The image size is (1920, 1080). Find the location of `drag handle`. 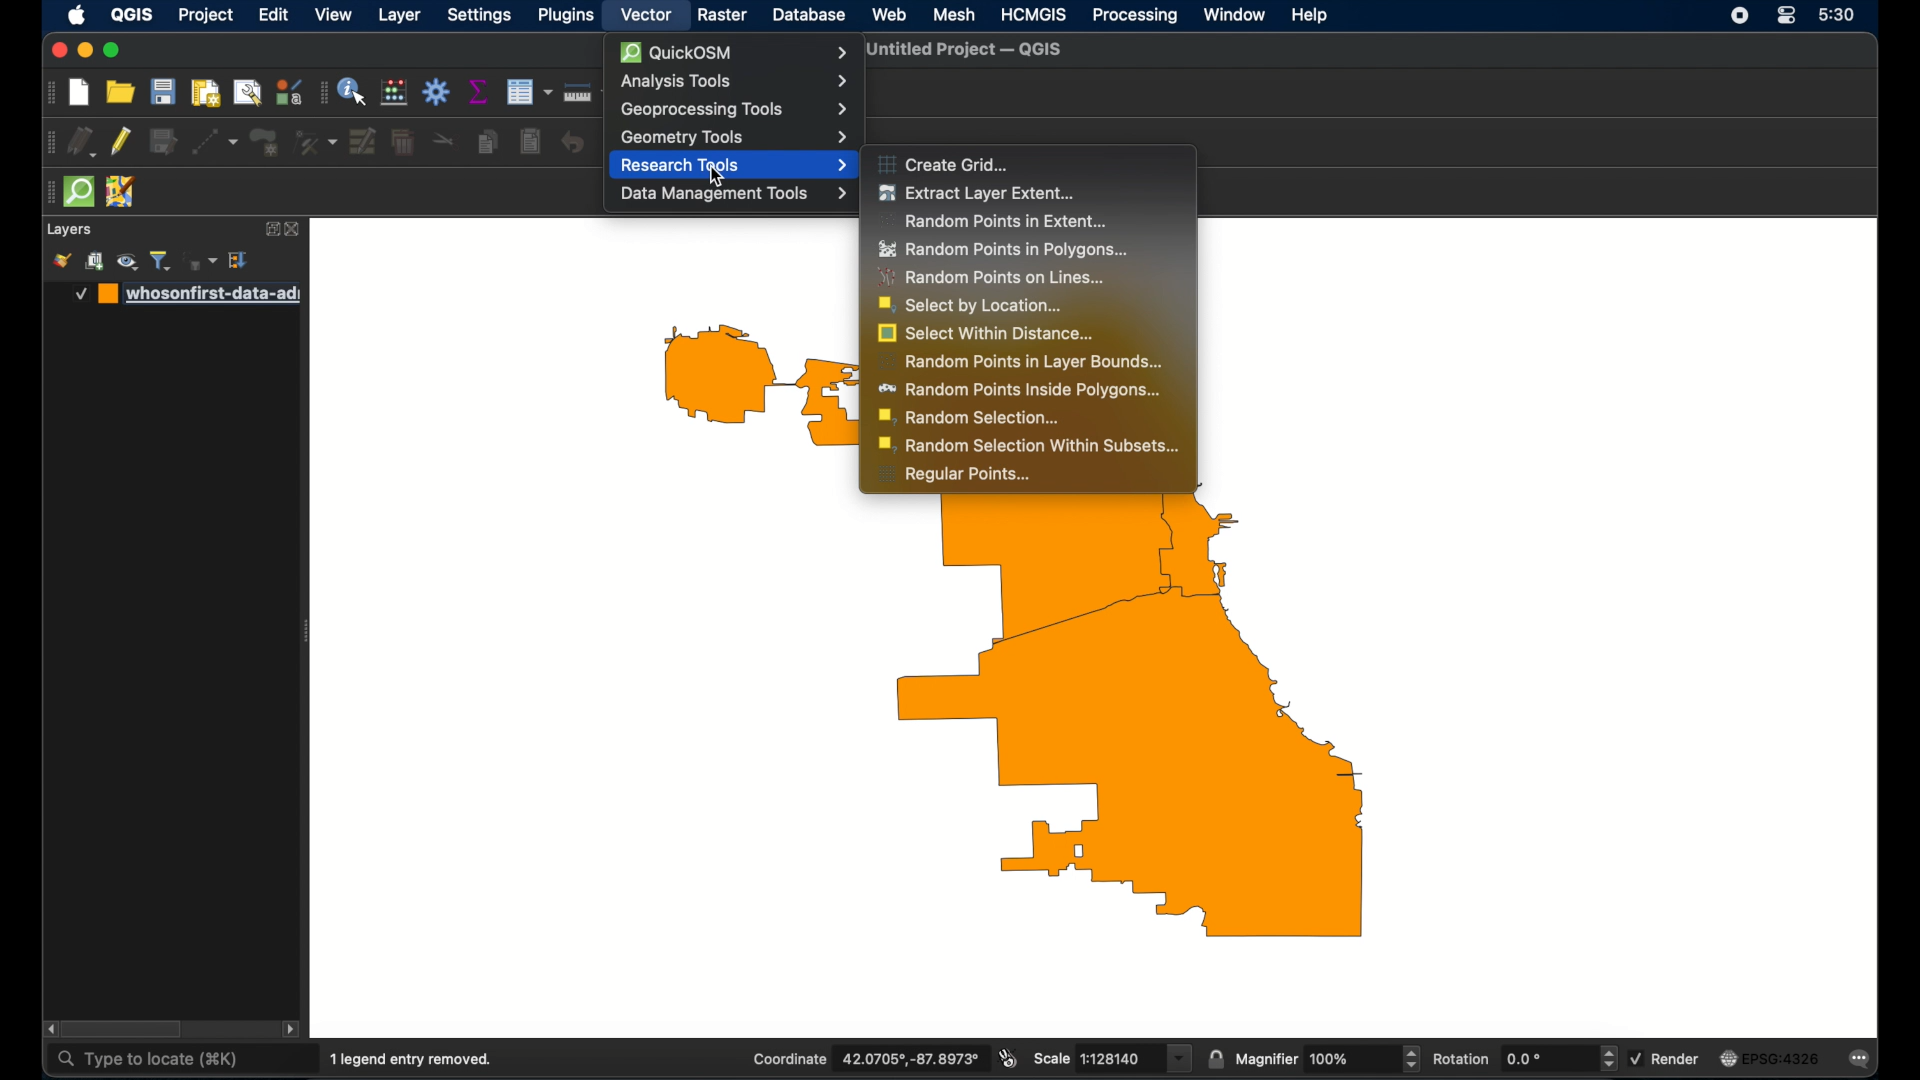

drag handle is located at coordinates (321, 92).